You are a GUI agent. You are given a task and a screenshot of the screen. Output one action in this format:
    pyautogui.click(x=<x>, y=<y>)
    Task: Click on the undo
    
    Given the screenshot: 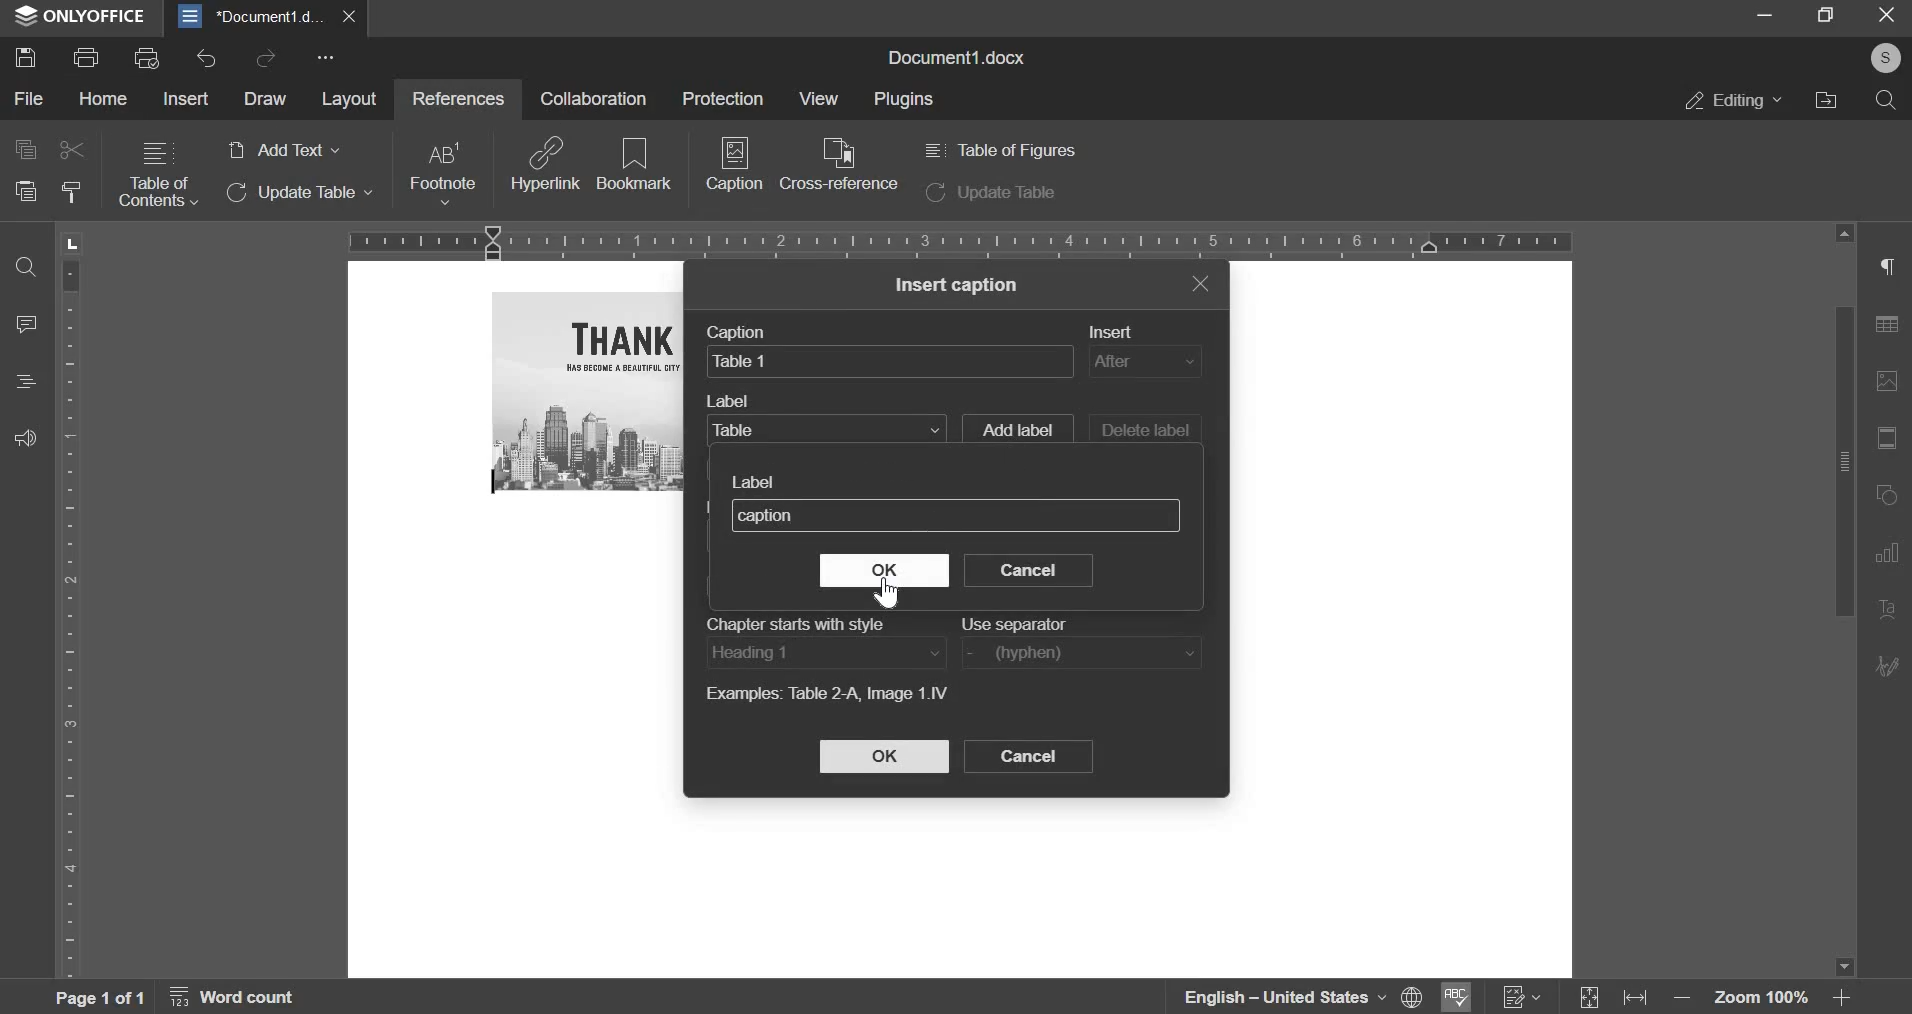 What is the action you would take?
    pyautogui.click(x=206, y=59)
    